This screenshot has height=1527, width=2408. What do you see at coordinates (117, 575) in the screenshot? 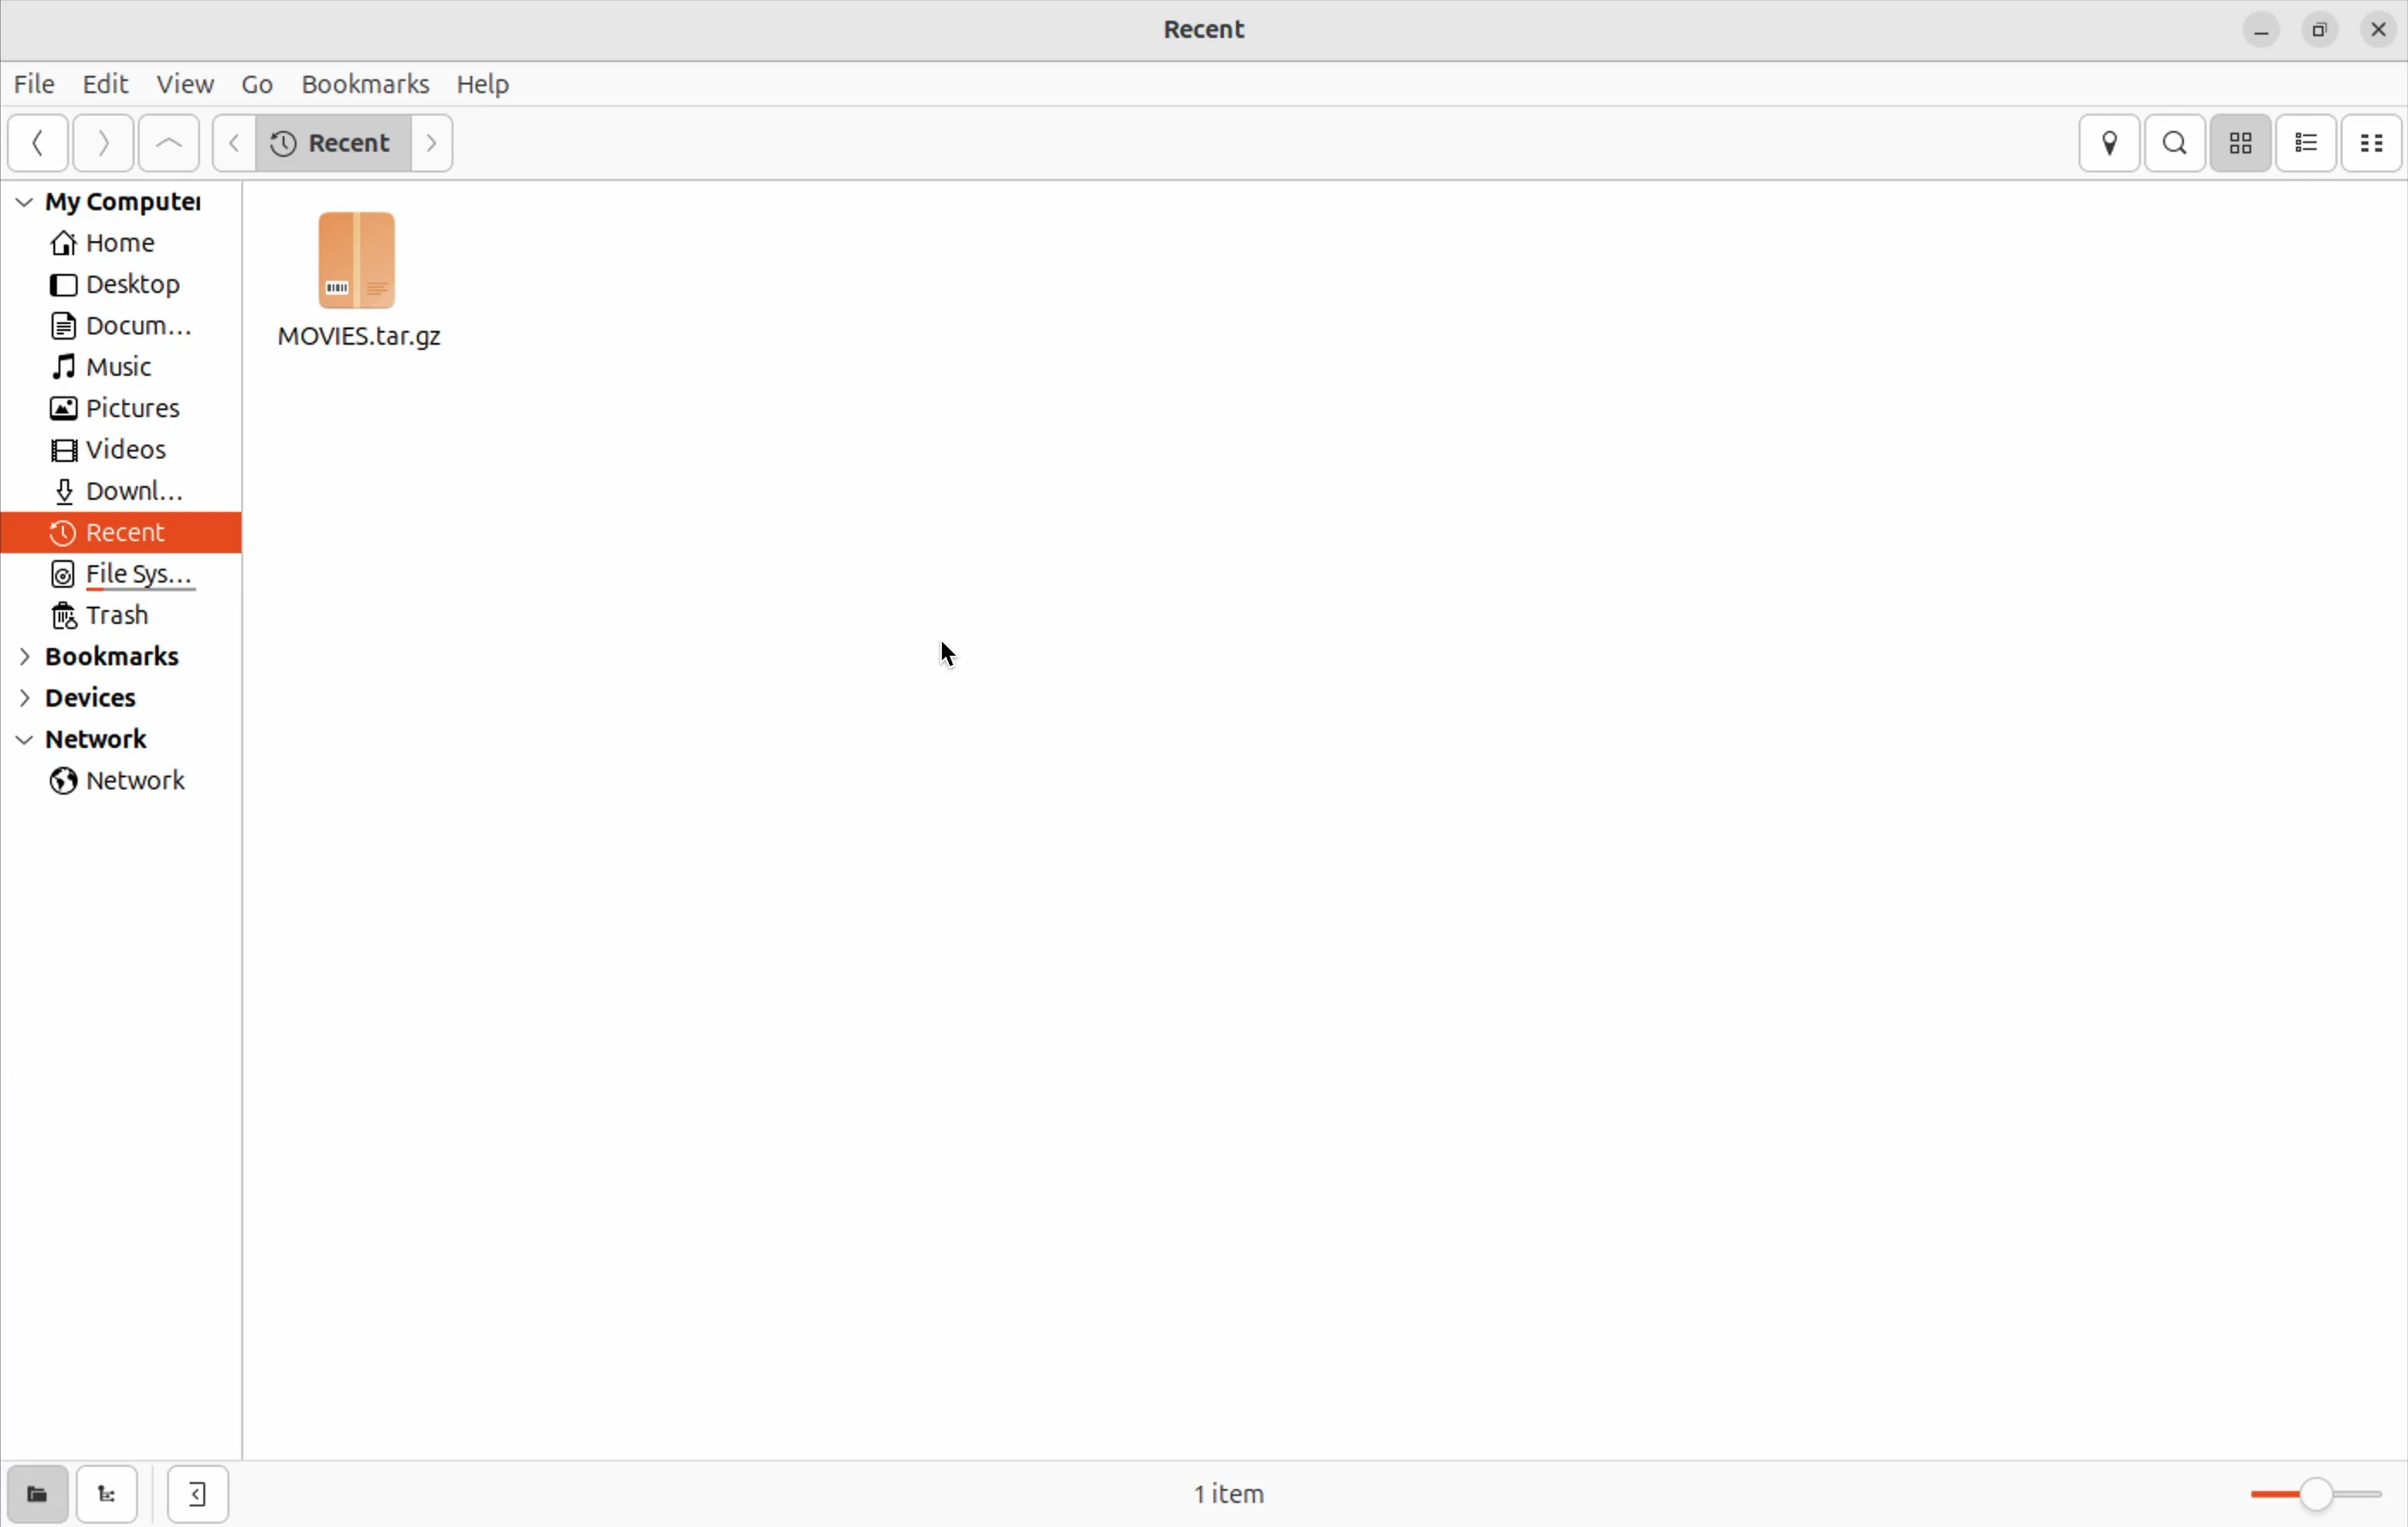
I see `file system` at bounding box center [117, 575].